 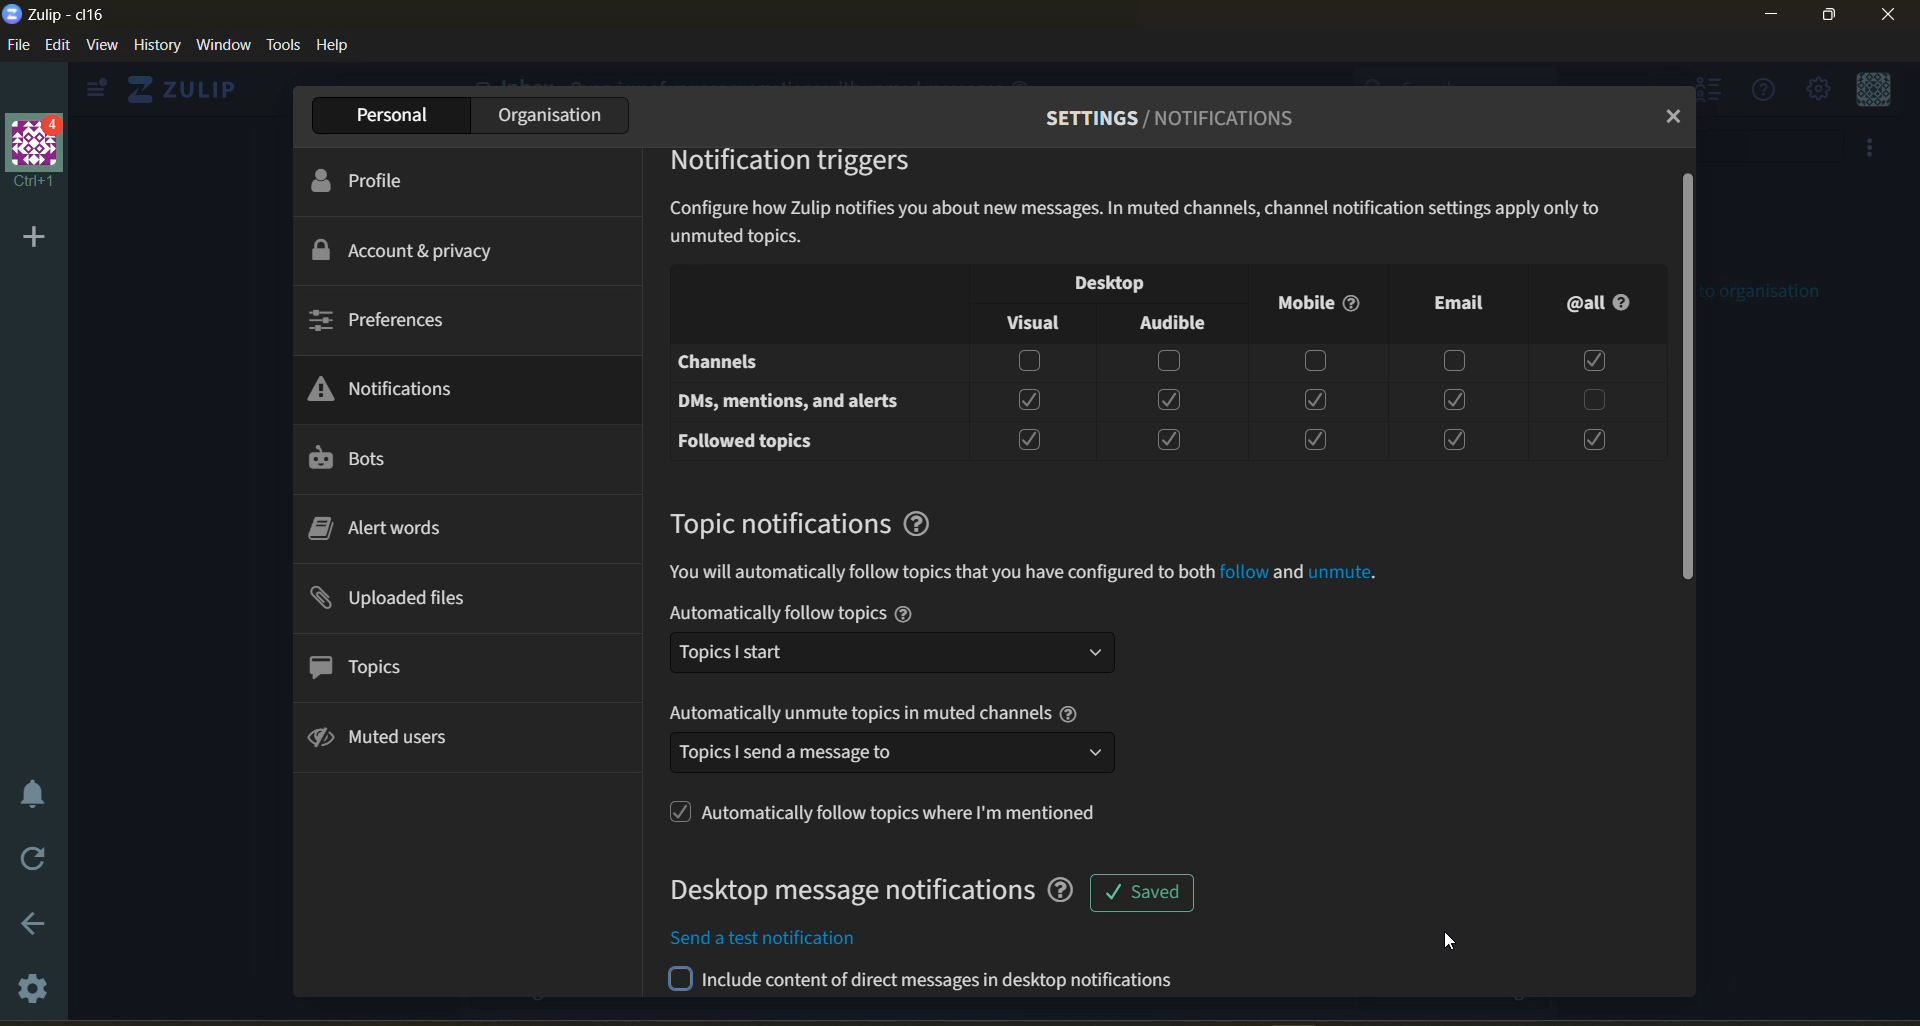 What do you see at coordinates (1315, 439) in the screenshot?
I see `Checkbox` at bounding box center [1315, 439].